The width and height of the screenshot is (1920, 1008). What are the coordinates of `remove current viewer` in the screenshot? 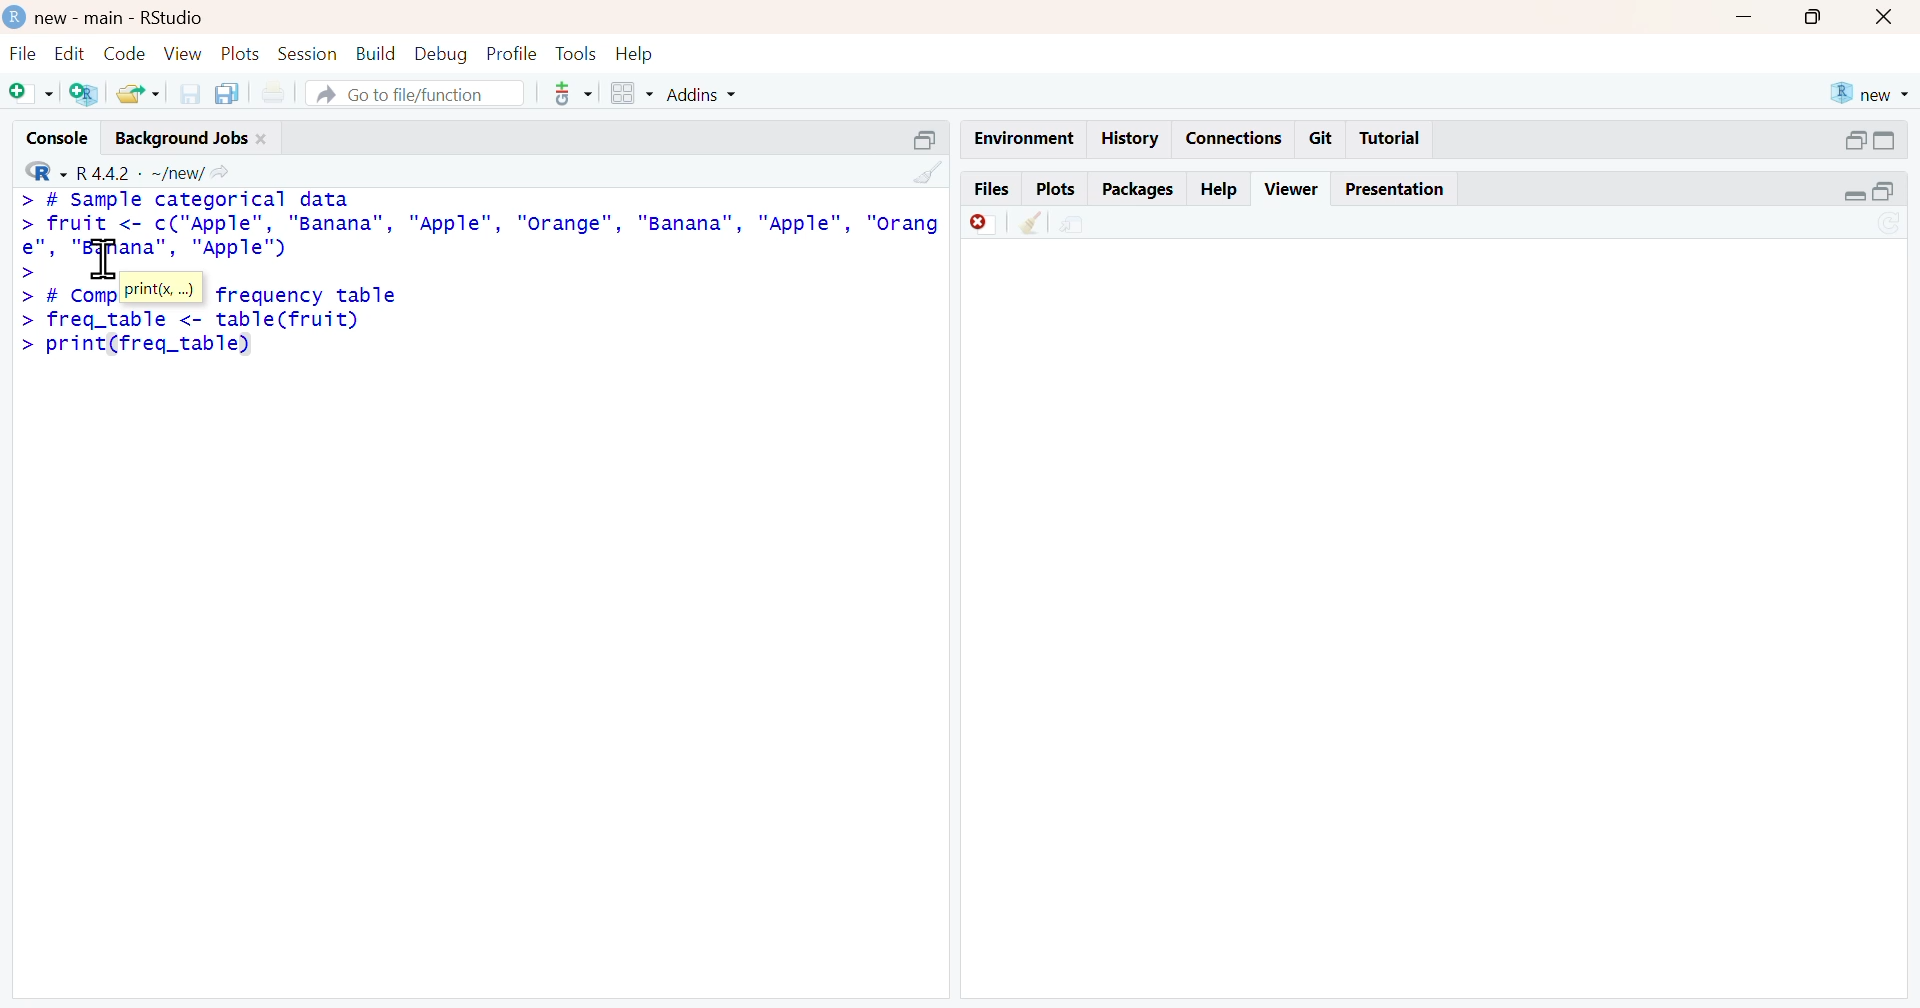 It's located at (979, 225).